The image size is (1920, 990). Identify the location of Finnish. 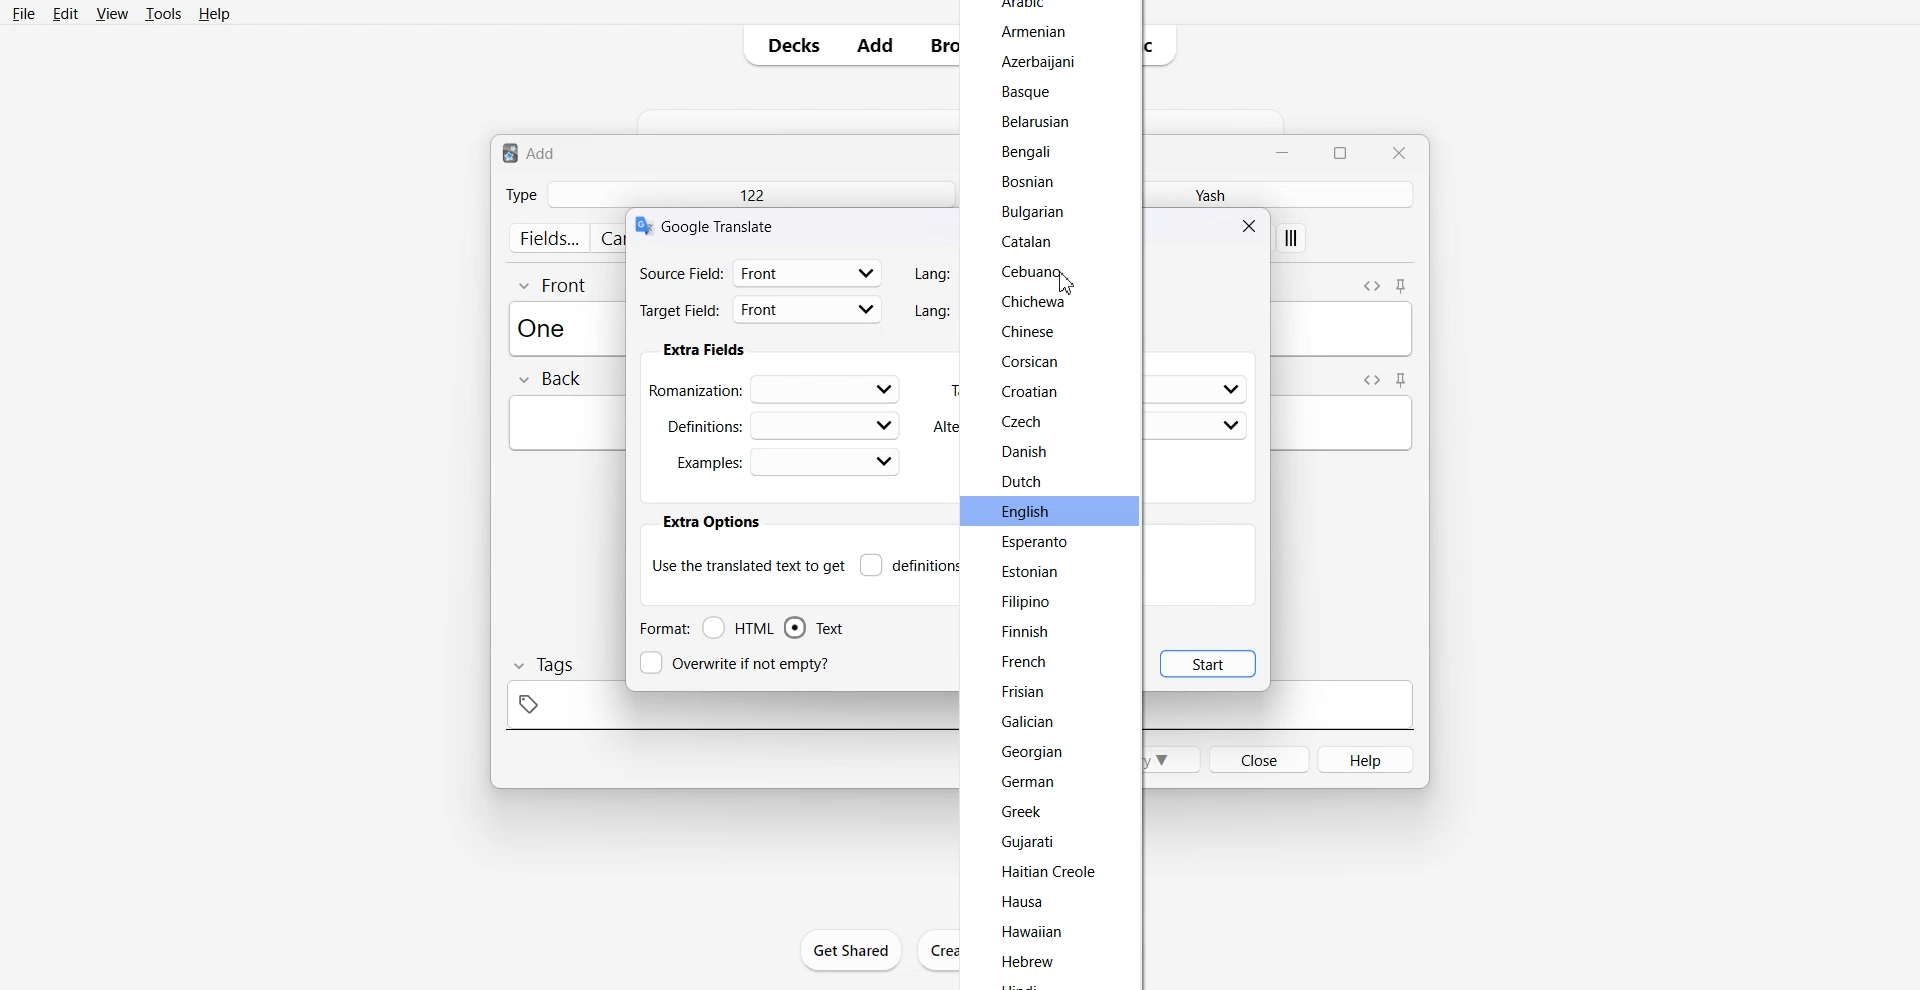
(1024, 633).